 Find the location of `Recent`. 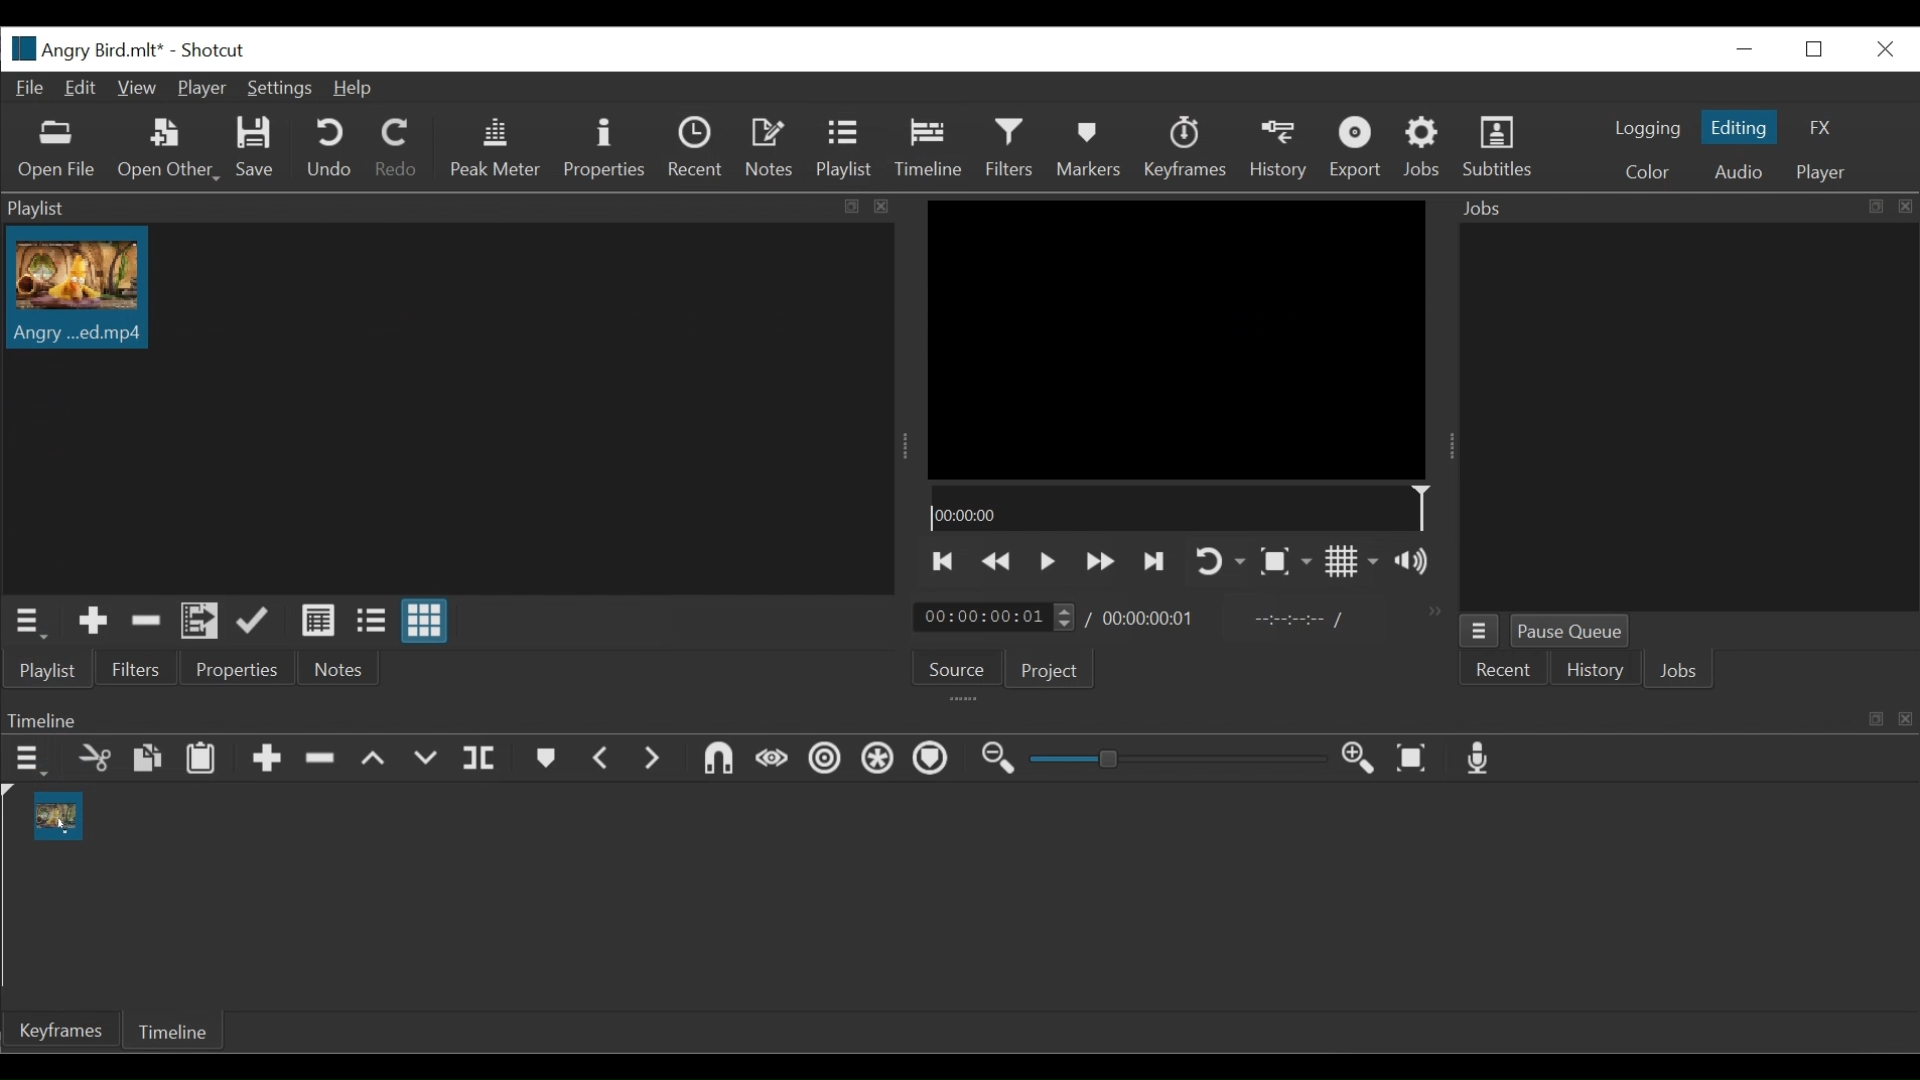

Recent is located at coordinates (1507, 670).